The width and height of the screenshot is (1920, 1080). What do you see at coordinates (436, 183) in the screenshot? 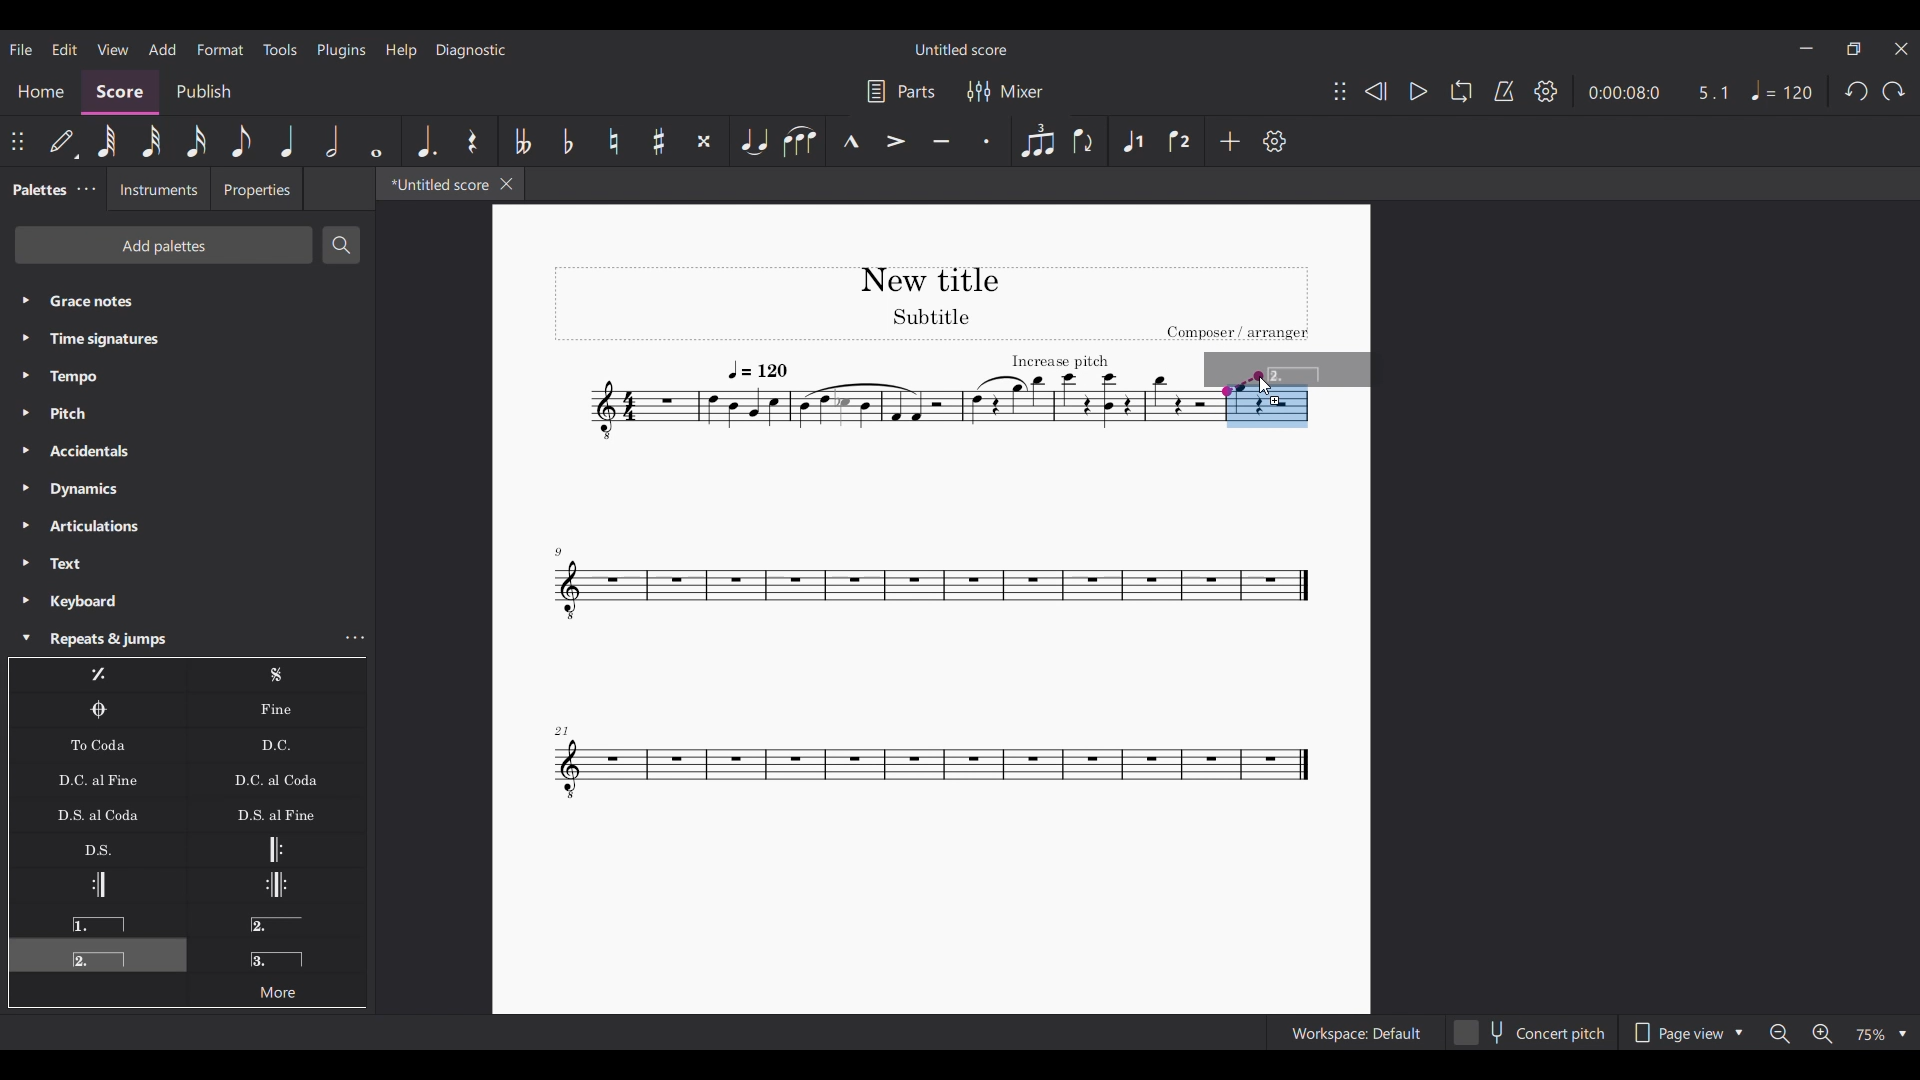
I see `*Untitled score, current tab` at bounding box center [436, 183].